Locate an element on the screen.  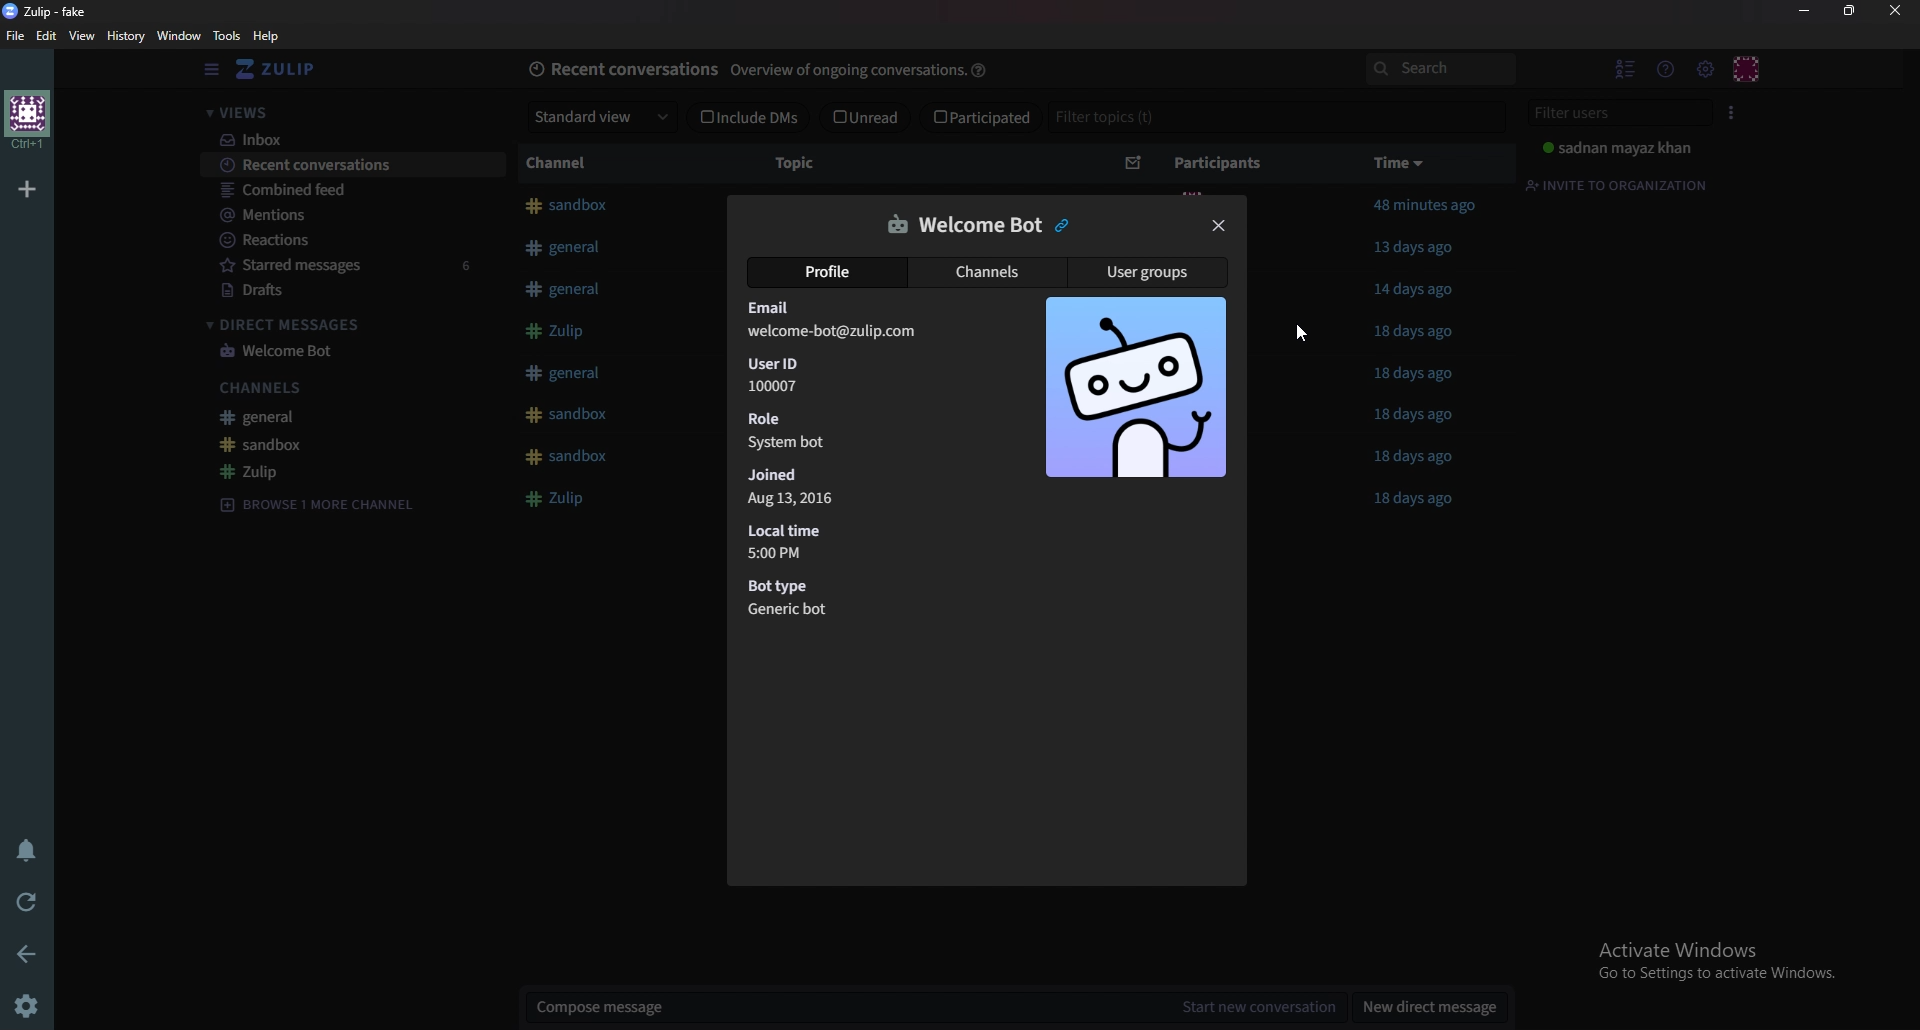
Personal menu is located at coordinates (1747, 68).